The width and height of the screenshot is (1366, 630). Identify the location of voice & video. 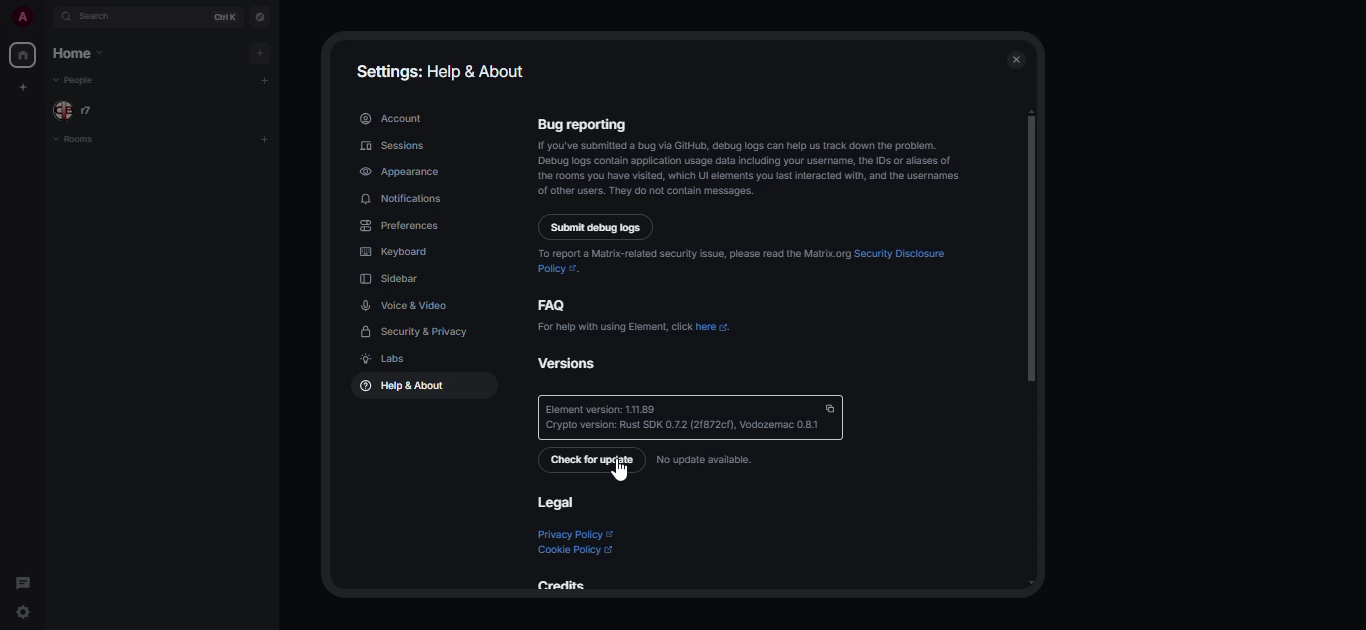
(409, 305).